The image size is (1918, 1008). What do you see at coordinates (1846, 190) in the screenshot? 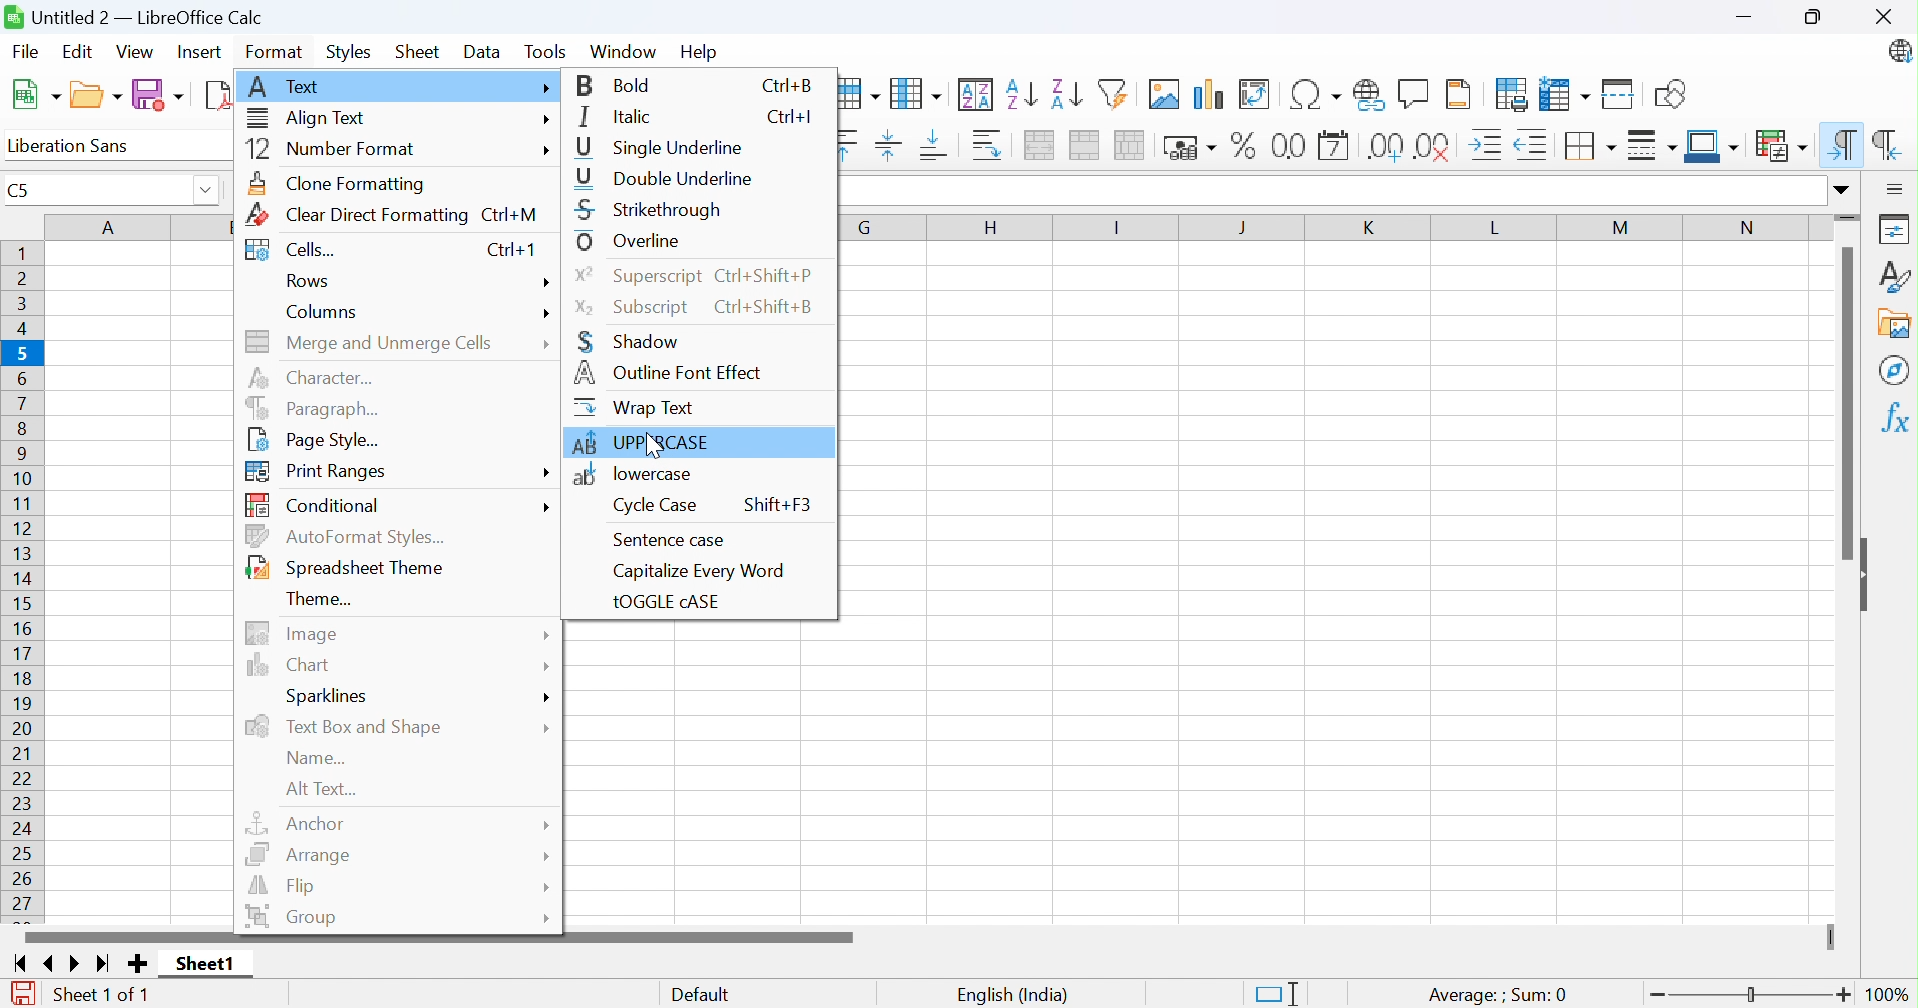
I see `Expand formula bar` at bounding box center [1846, 190].